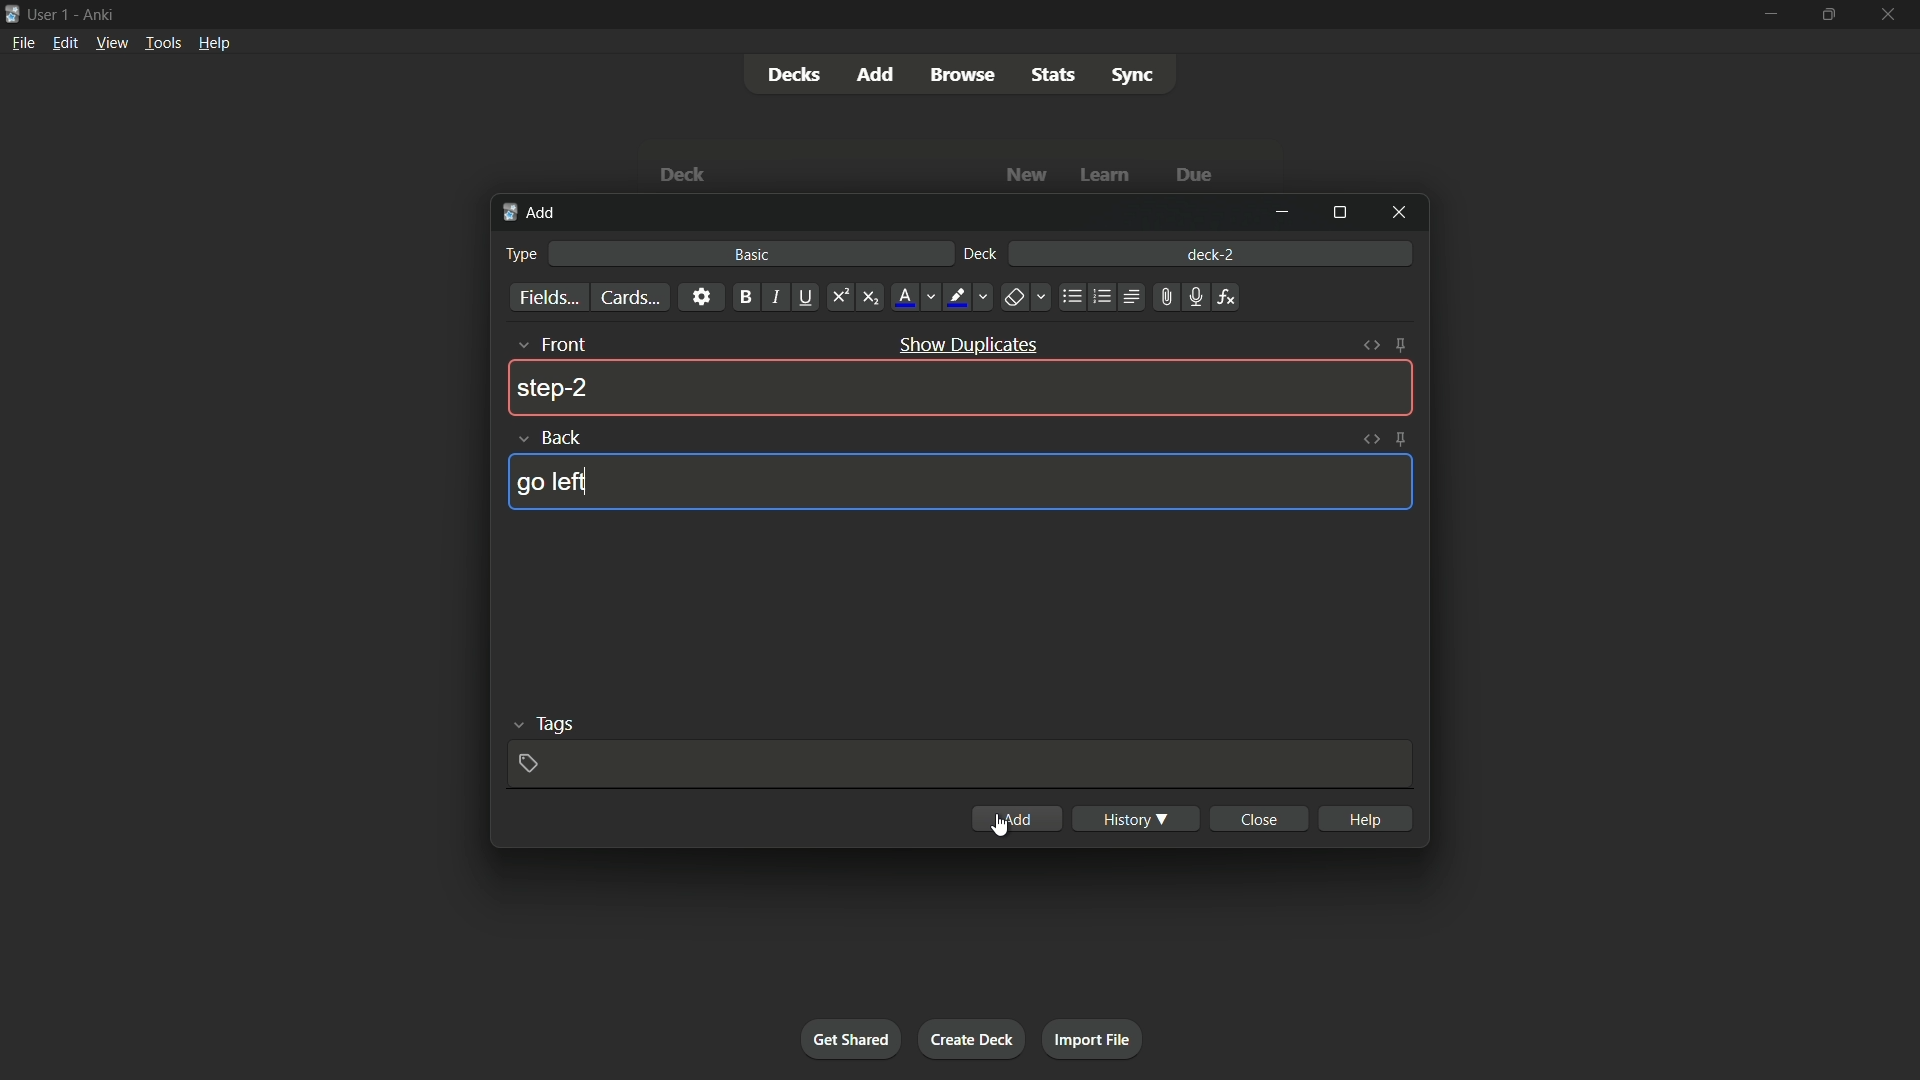 Image resolution: width=1920 pixels, height=1080 pixels. Describe the element at coordinates (1287, 214) in the screenshot. I see `minimize` at that location.